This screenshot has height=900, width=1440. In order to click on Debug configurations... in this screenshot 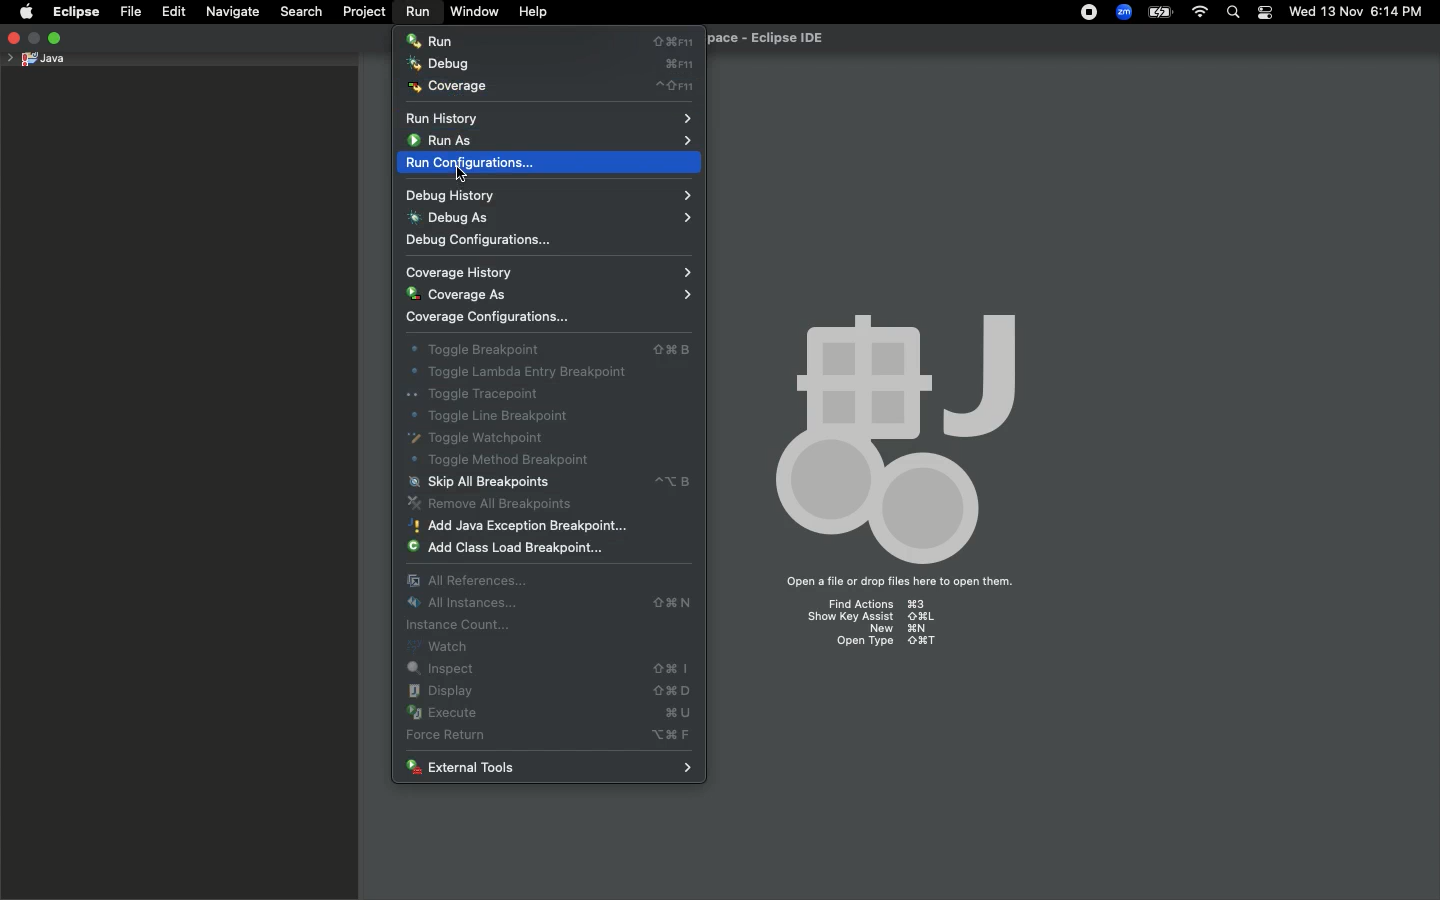, I will do `click(490, 240)`.